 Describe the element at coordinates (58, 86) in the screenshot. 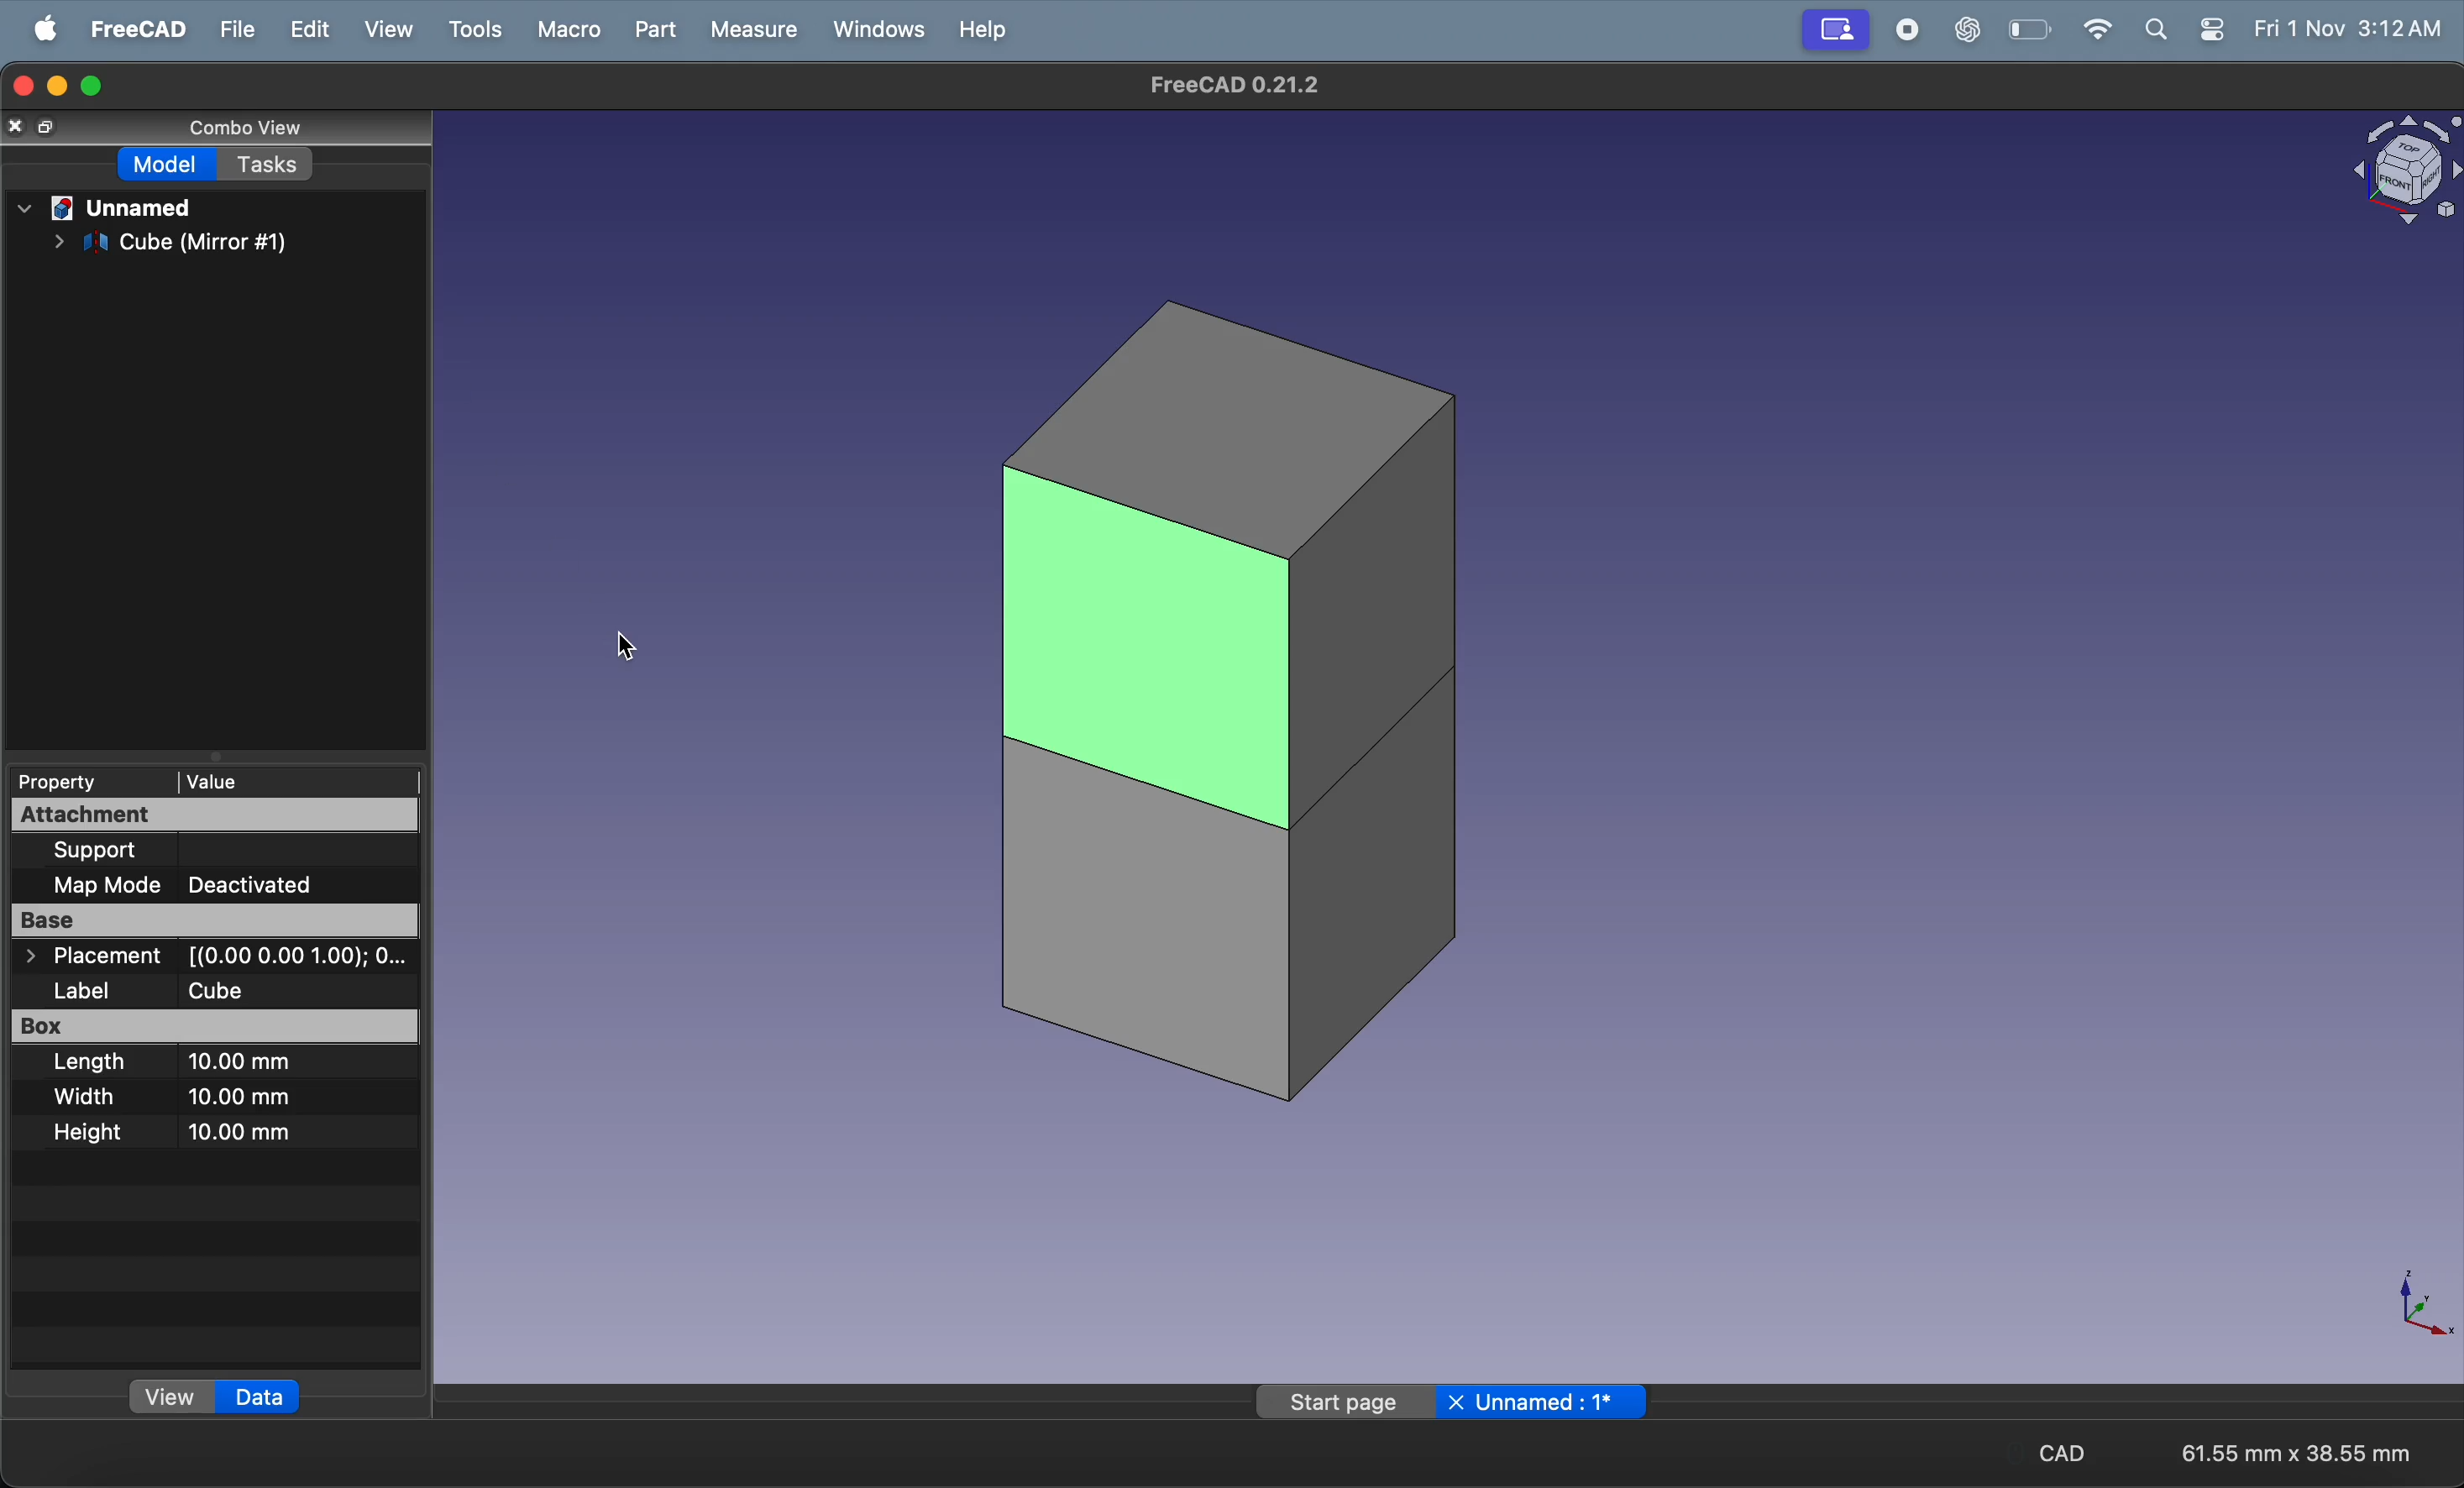

I see `minimize` at that location.